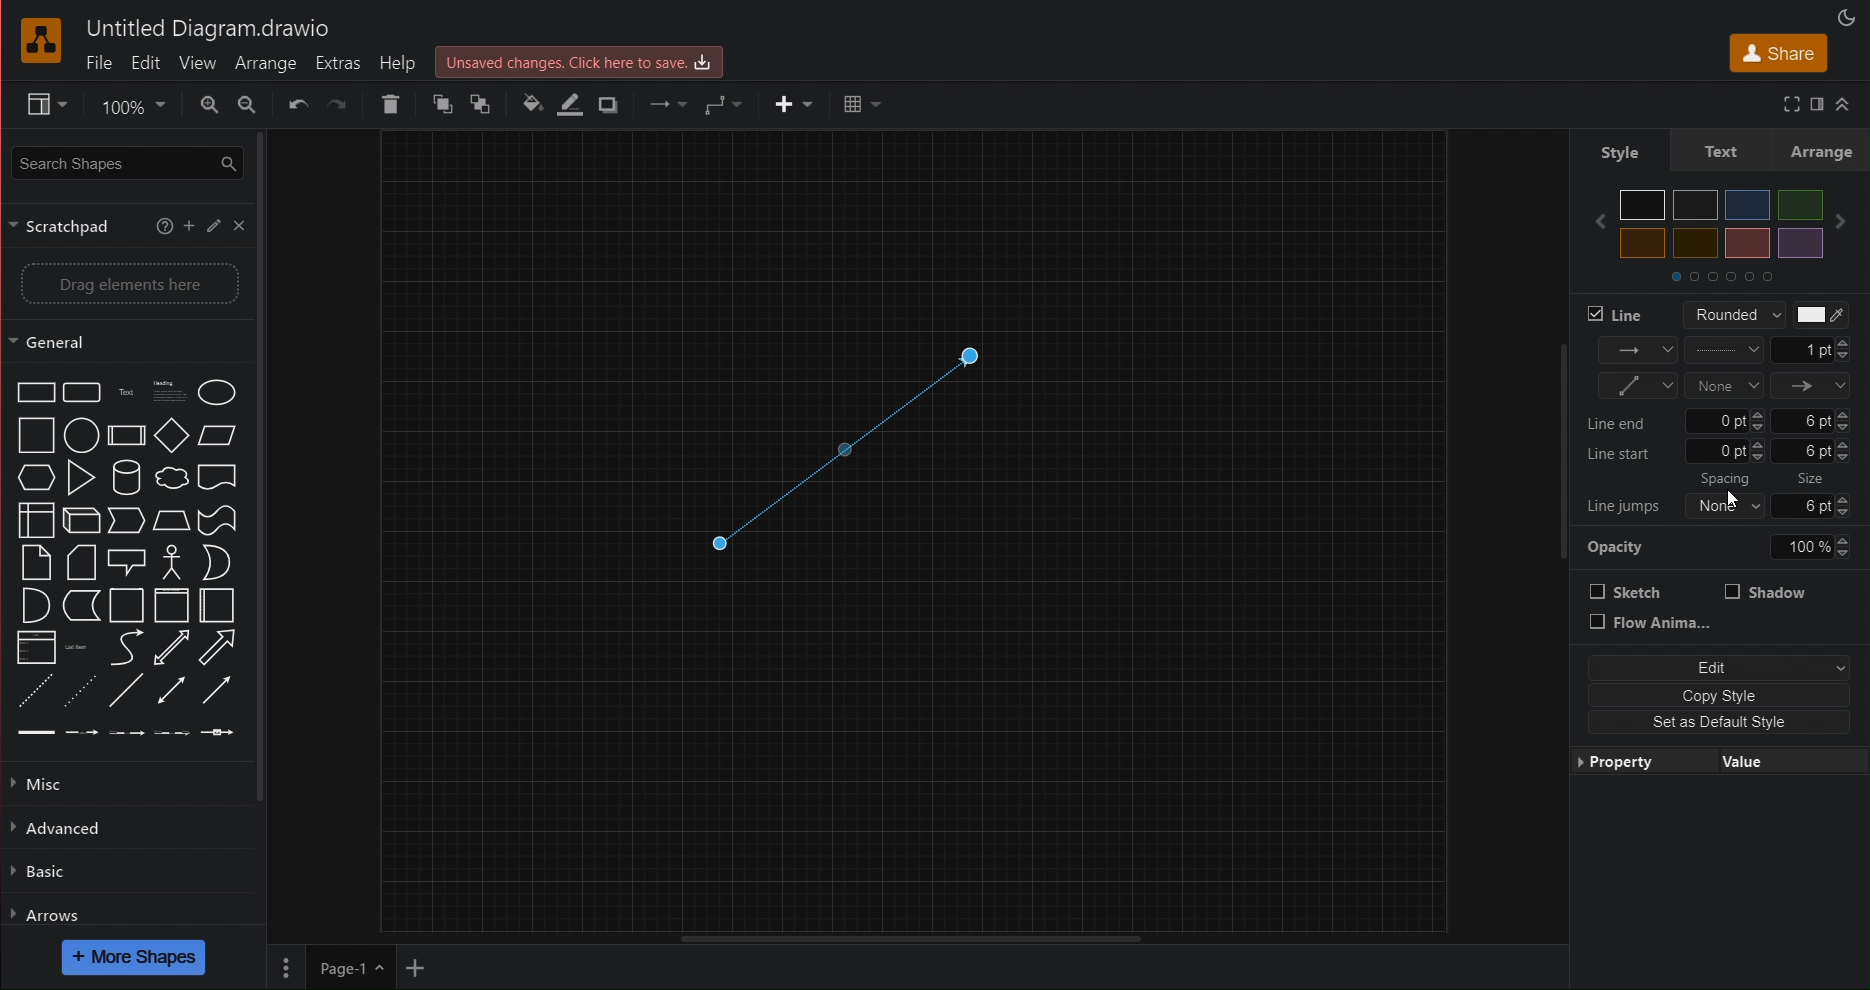  I want to click on bookmark text, so click(1815, 102).